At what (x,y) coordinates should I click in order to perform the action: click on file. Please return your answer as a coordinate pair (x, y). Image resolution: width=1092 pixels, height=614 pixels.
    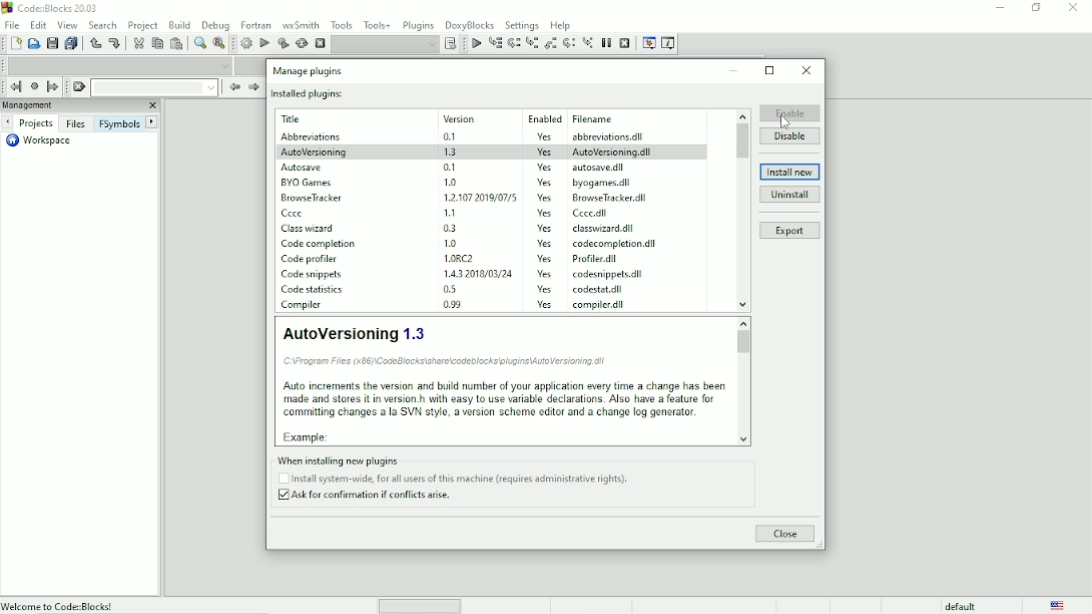
    Looking at the image, I should click on (609, 198).